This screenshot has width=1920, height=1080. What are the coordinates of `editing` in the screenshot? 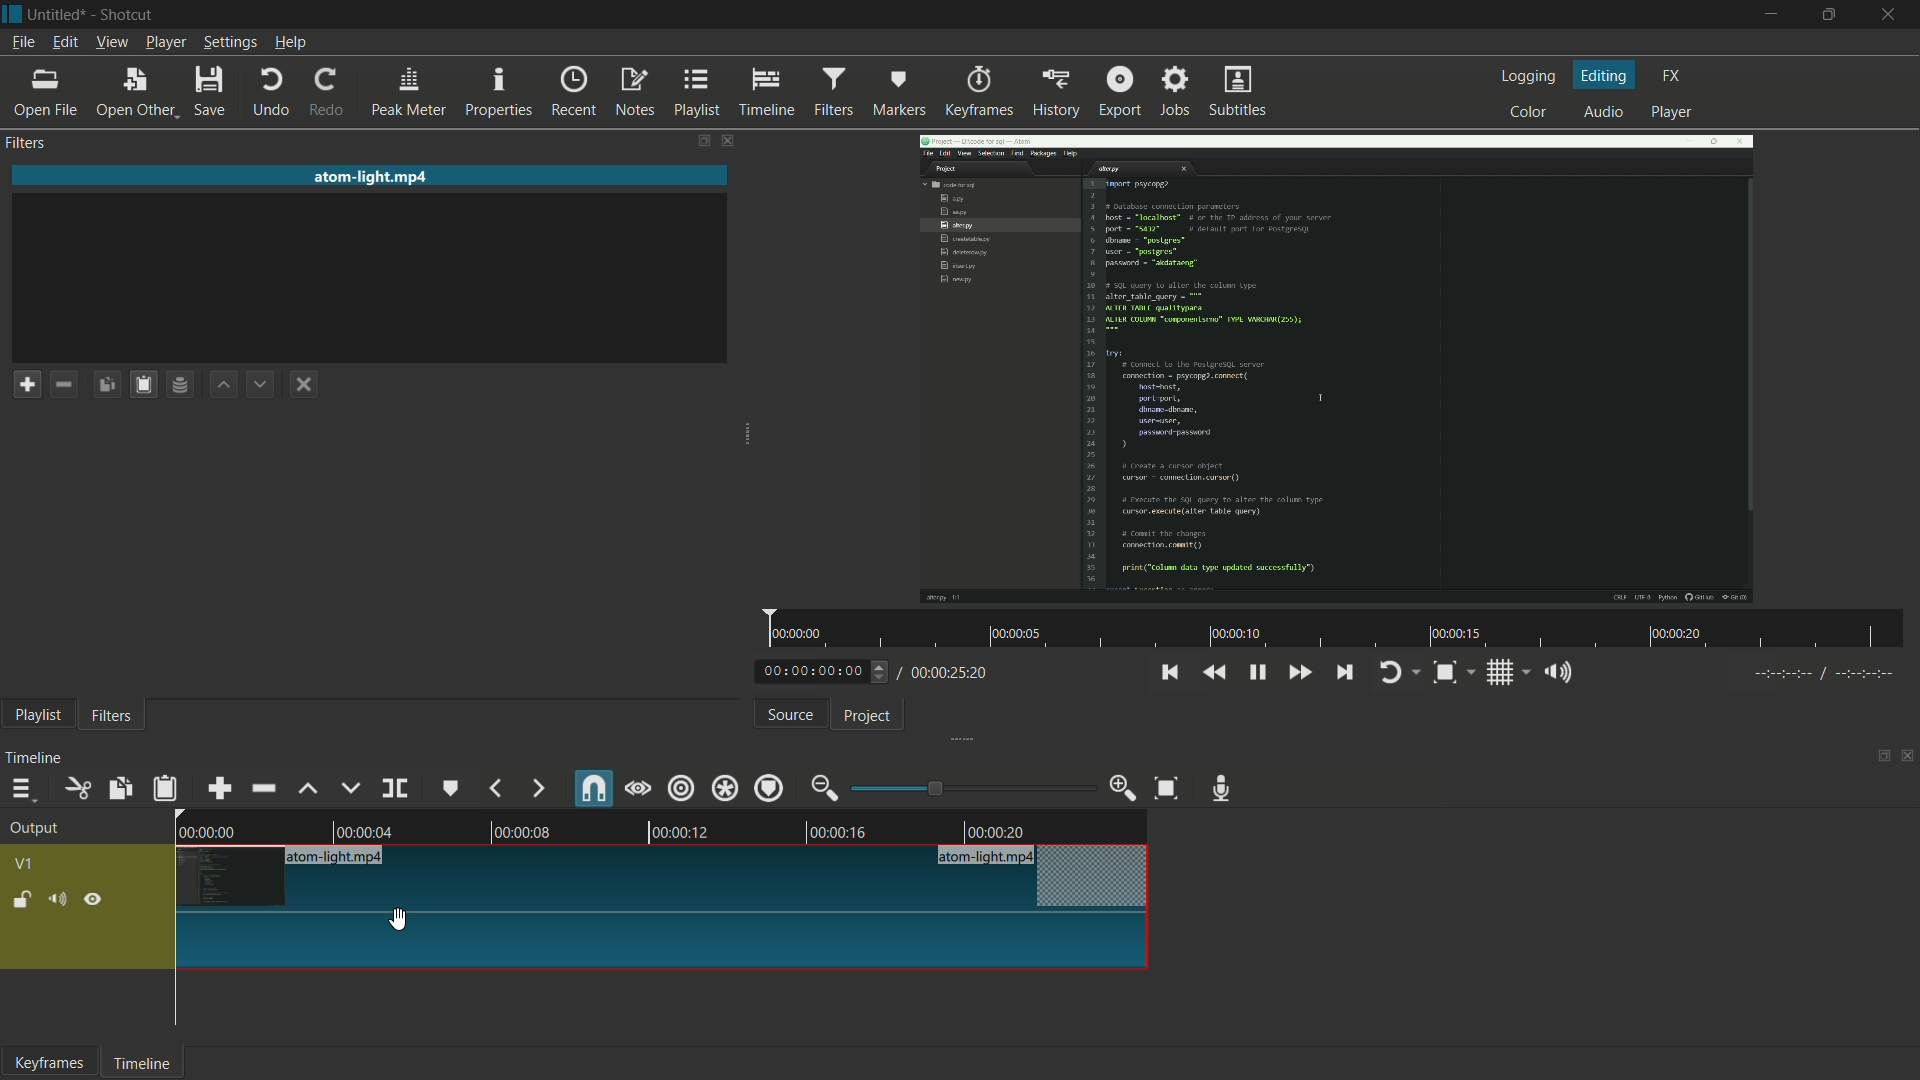 It's located at (1606, 76).